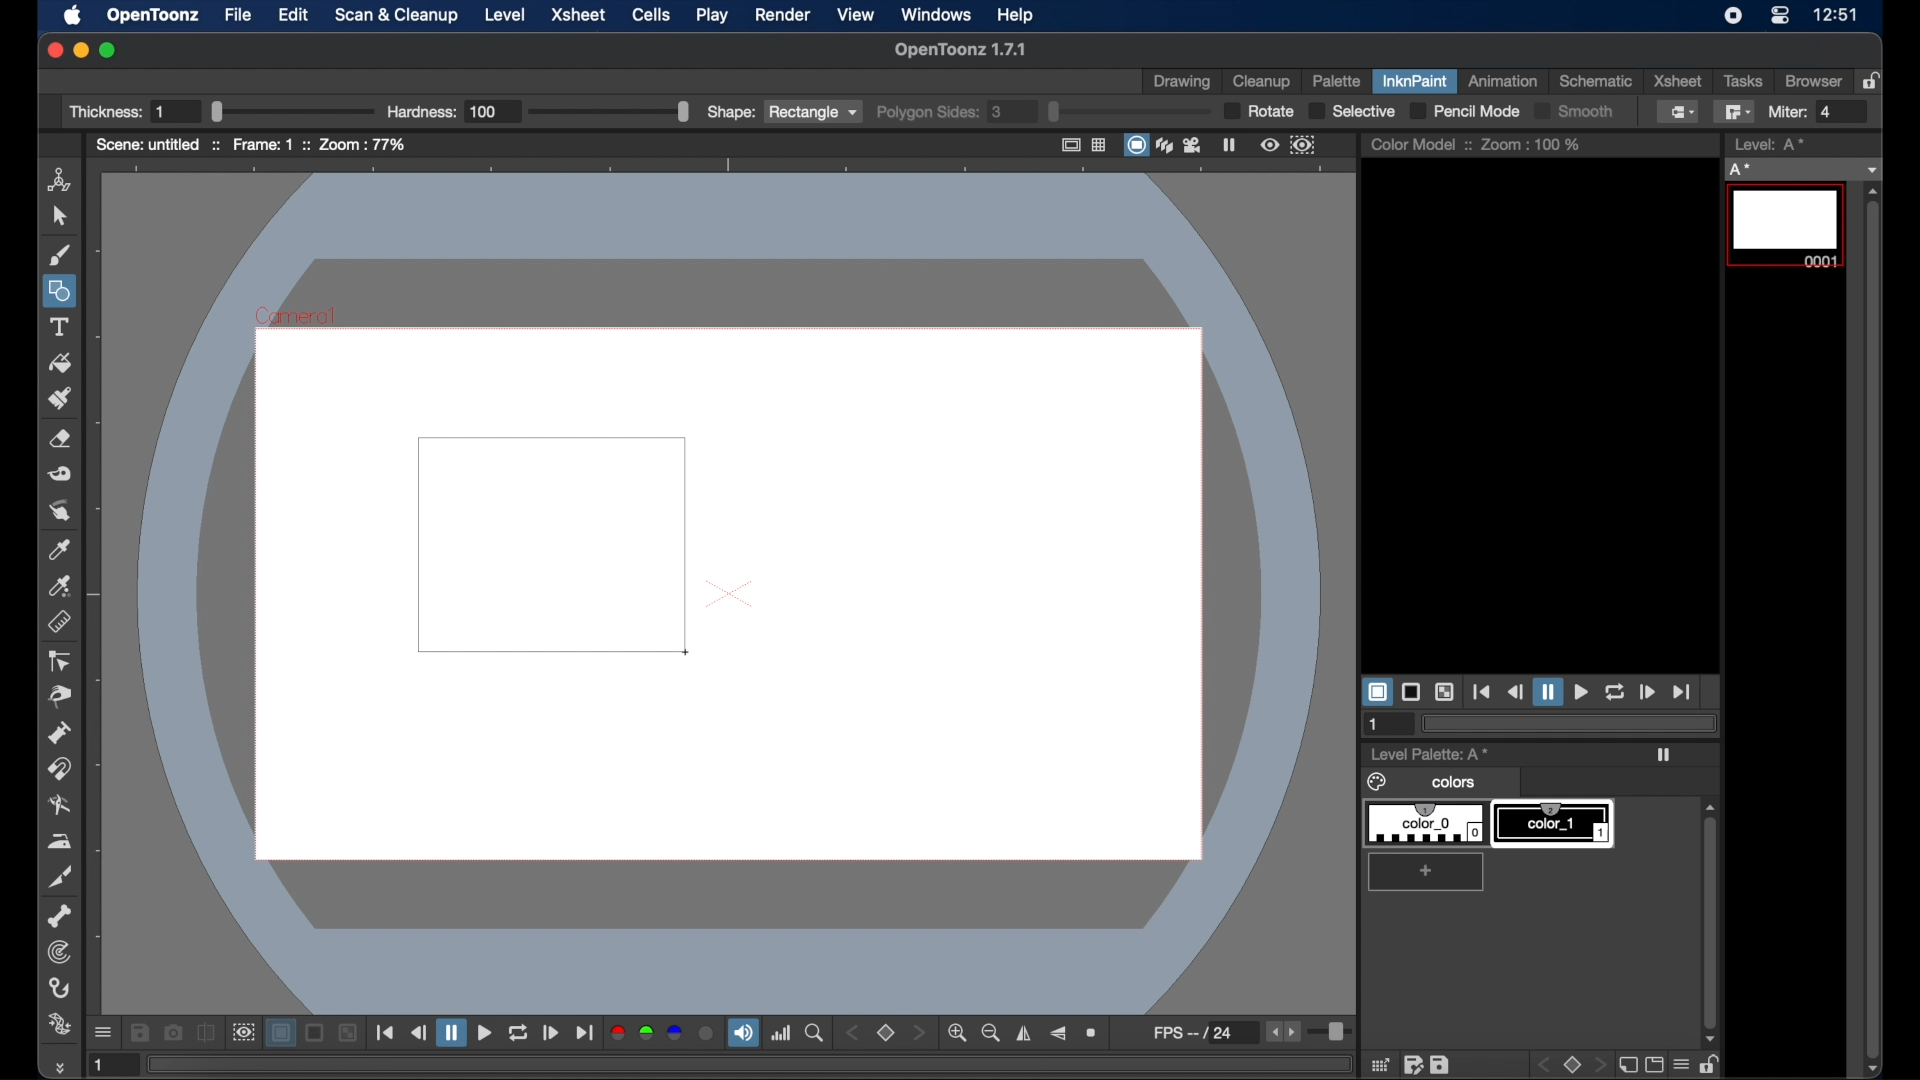  What do you see at coordinates (1600, 1065) in the screenshot?
I see `front` at bounding box center [1600, 1065].